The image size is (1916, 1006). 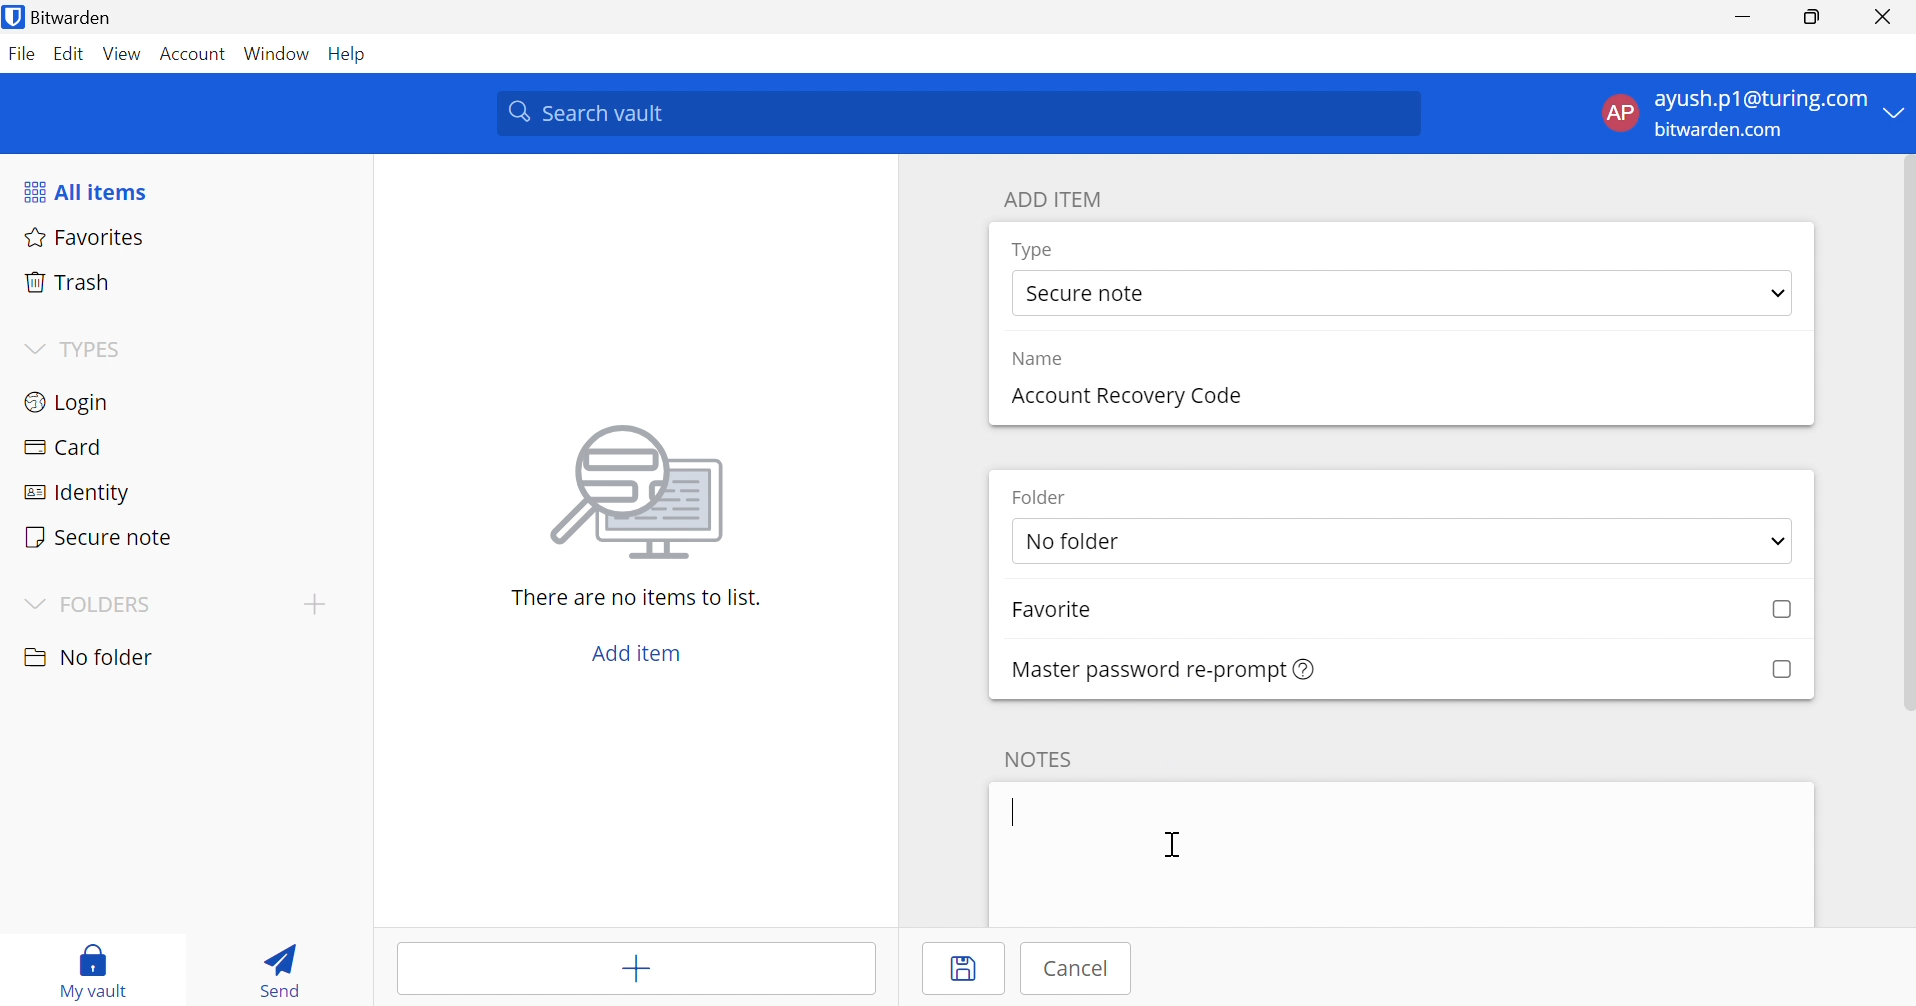 What do you see at coordinates (100, 536) in the screenshot?
I see `Secure note` at bounding box center [100, 536].